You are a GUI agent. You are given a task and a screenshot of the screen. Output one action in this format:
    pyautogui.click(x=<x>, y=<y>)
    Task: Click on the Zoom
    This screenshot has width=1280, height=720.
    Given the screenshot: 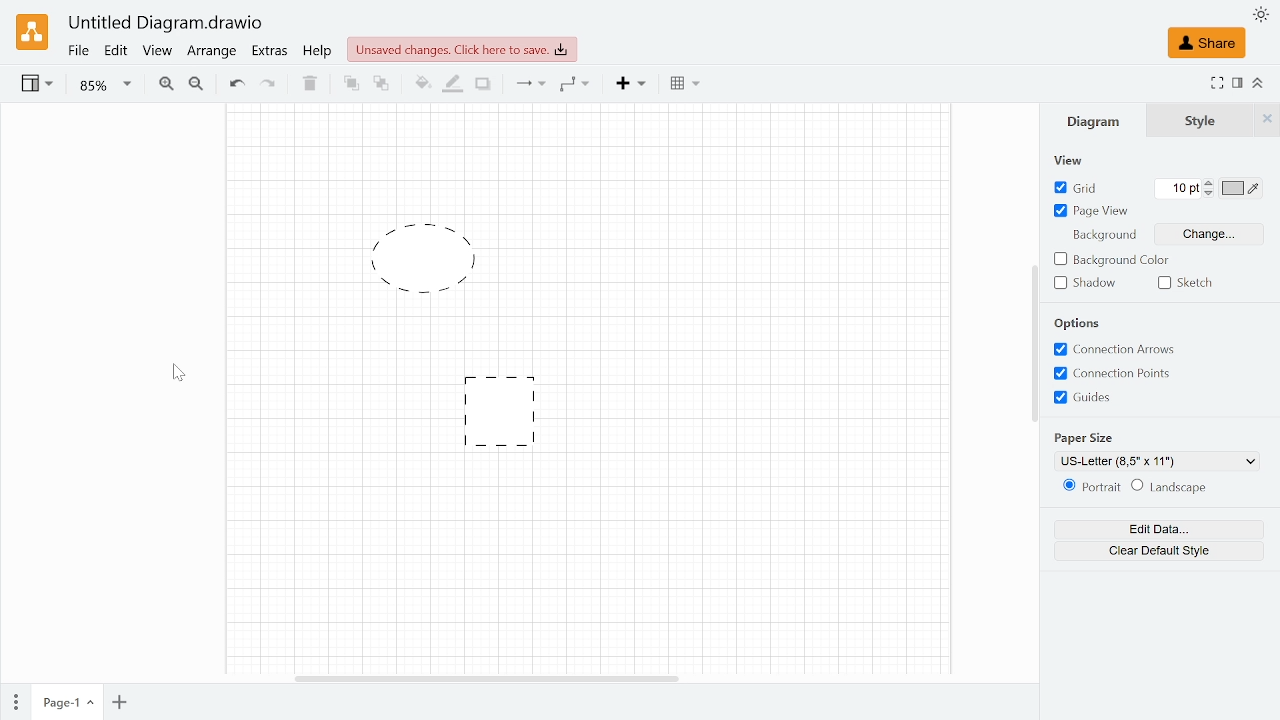 What is the action you would take?
    pyautogui.click(x=105, y=86)
    